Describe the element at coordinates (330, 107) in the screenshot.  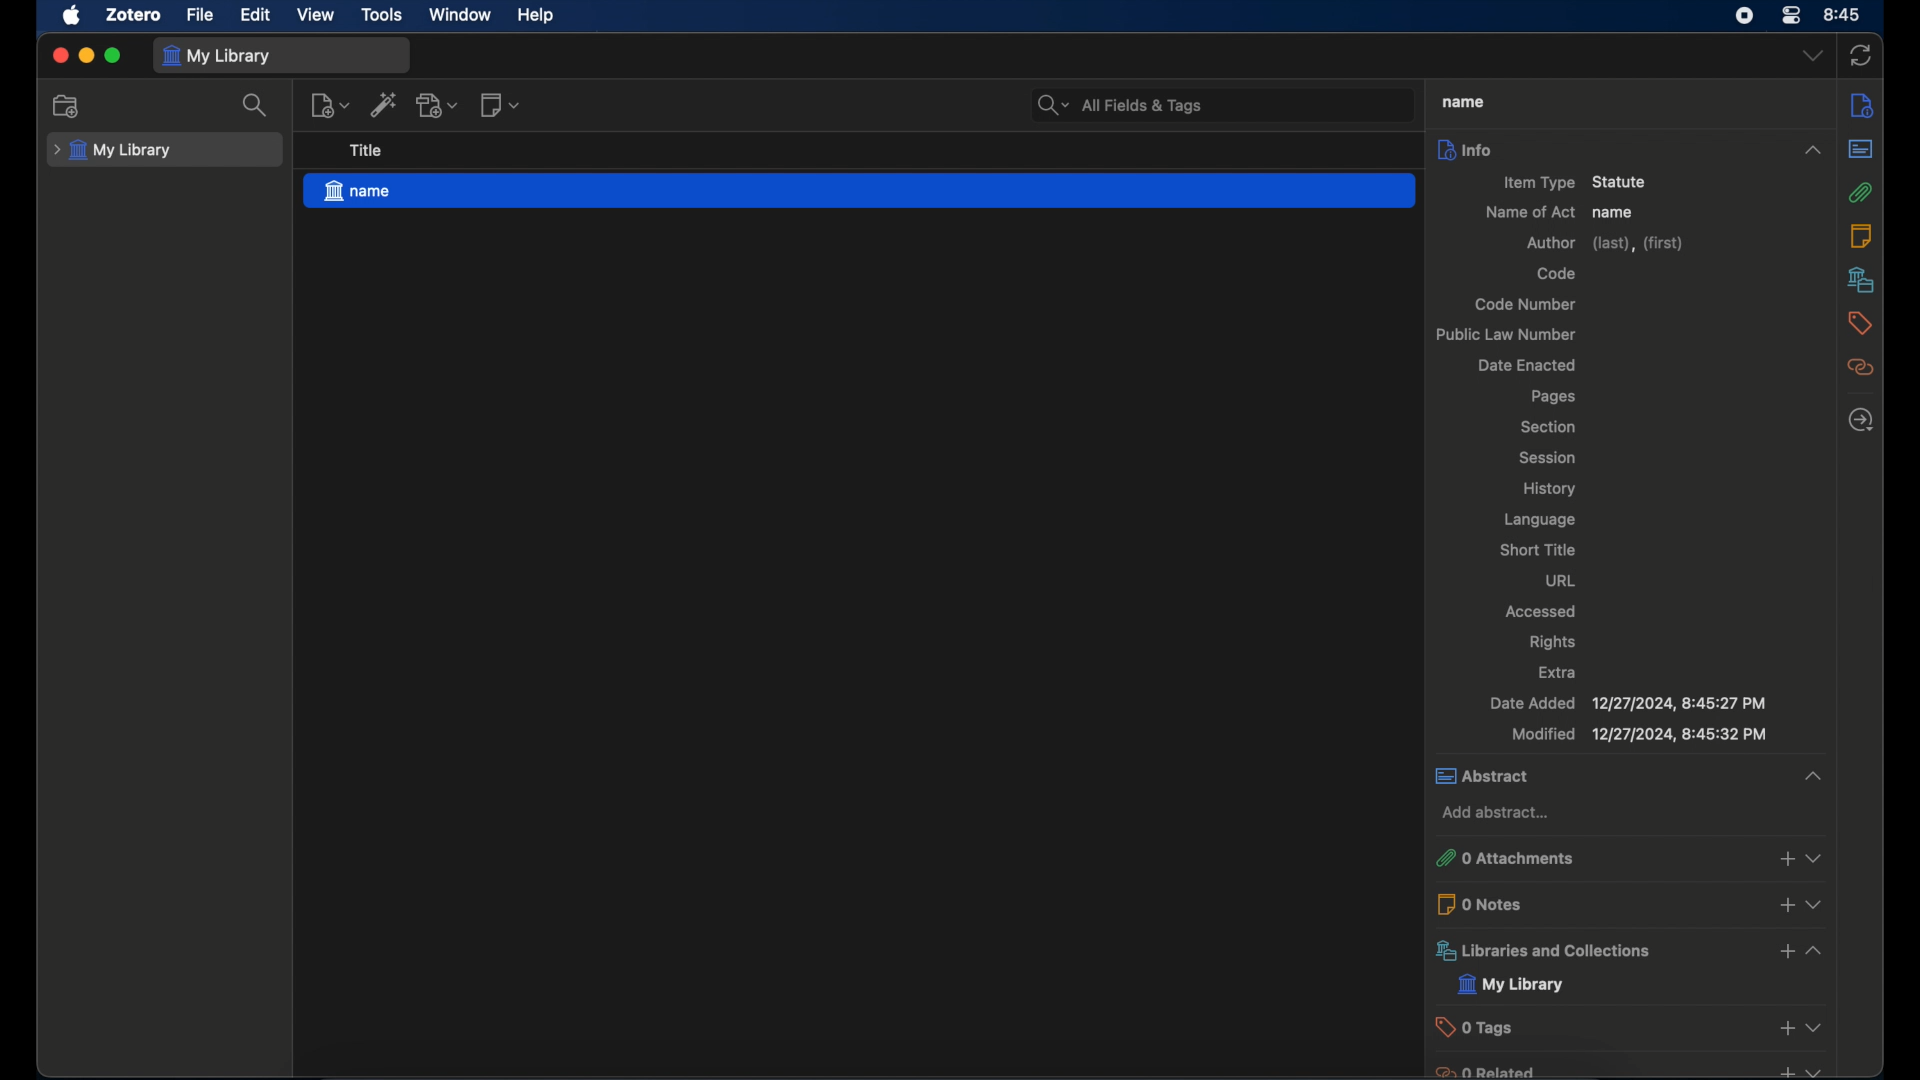
I see `new item` at that location.